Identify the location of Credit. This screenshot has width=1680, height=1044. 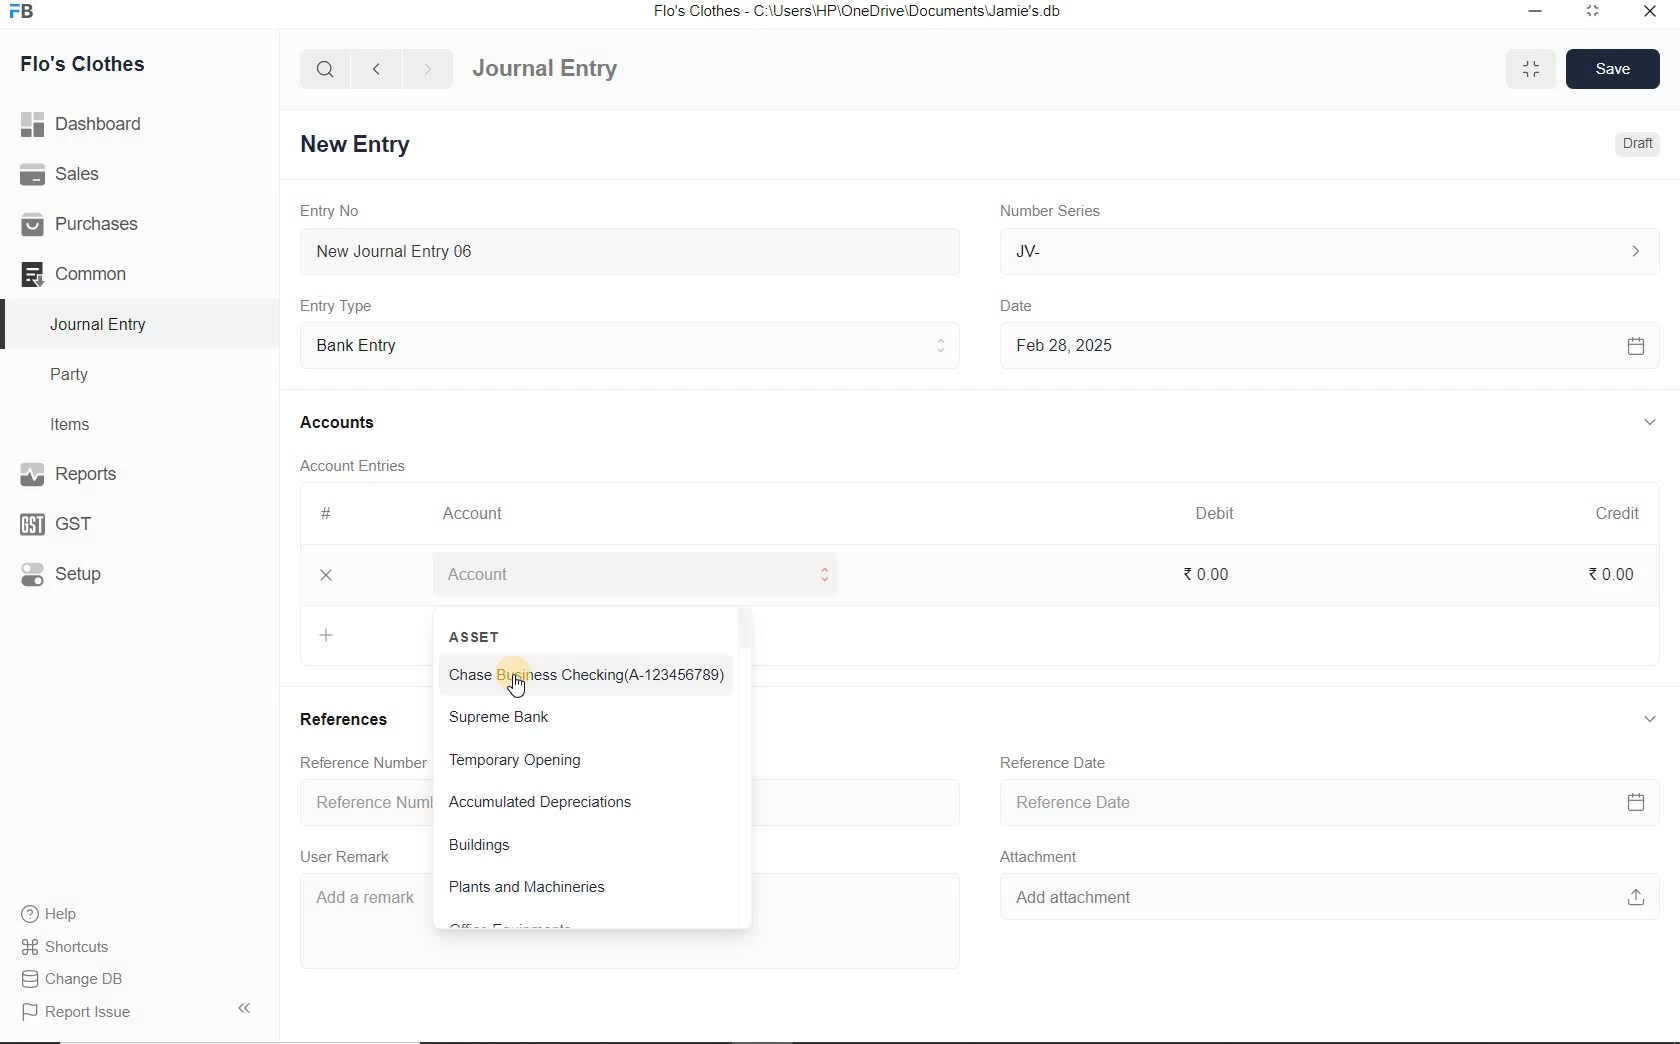
(1619, 513).